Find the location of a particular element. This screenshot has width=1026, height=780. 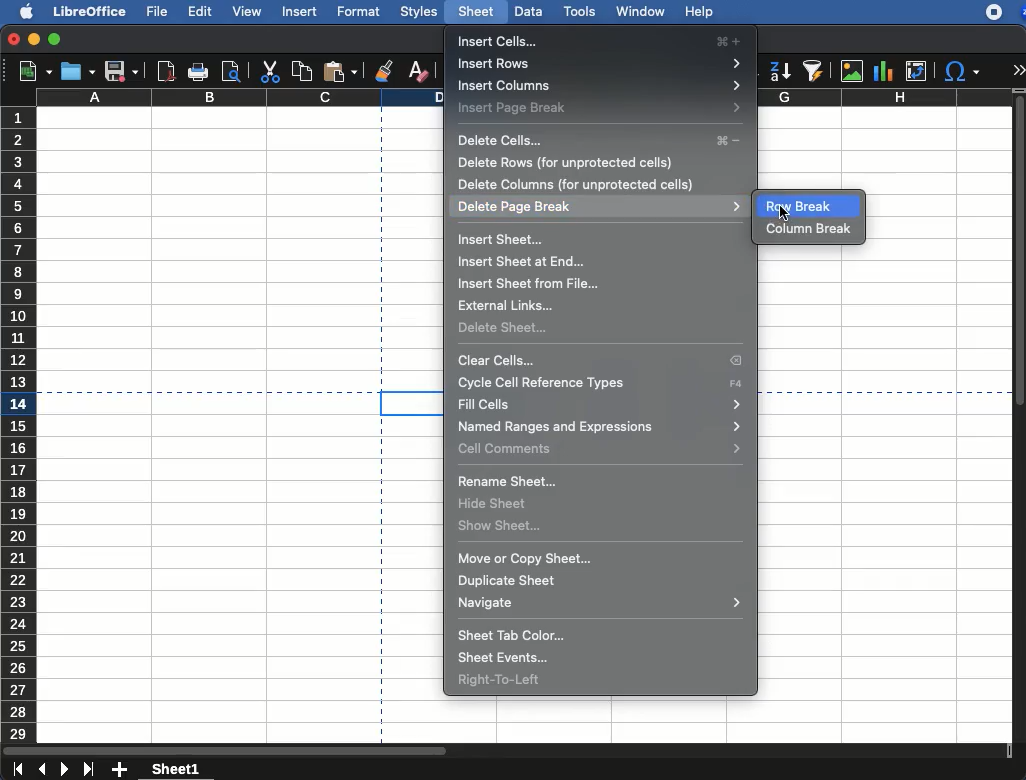

hide sheet is located at coordinates (496, 504).